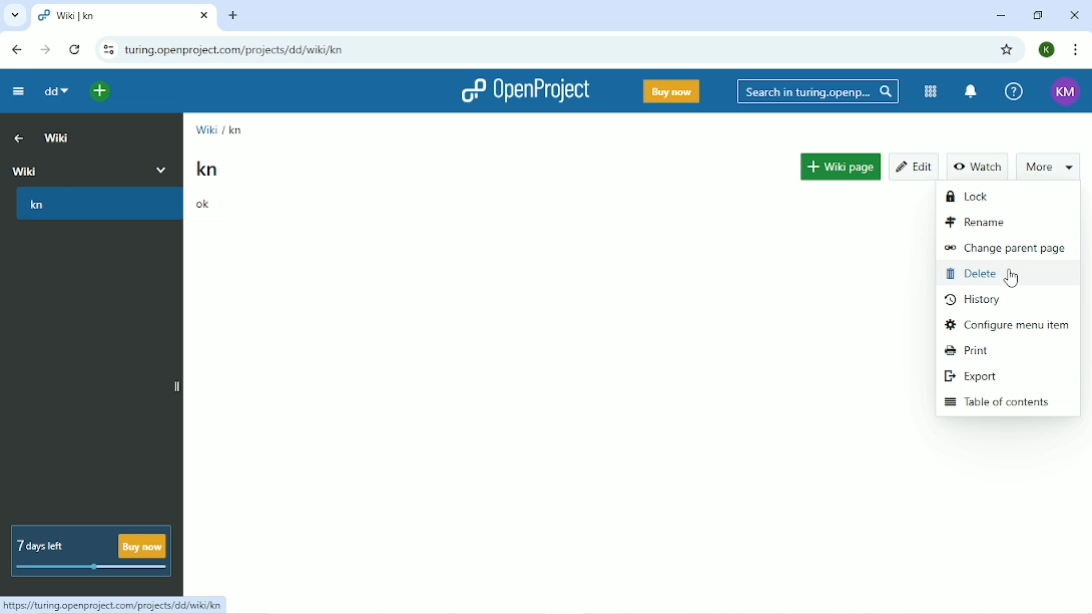 The image size is (1092, 614). I want to click on OpenProject, so click(521, 90).